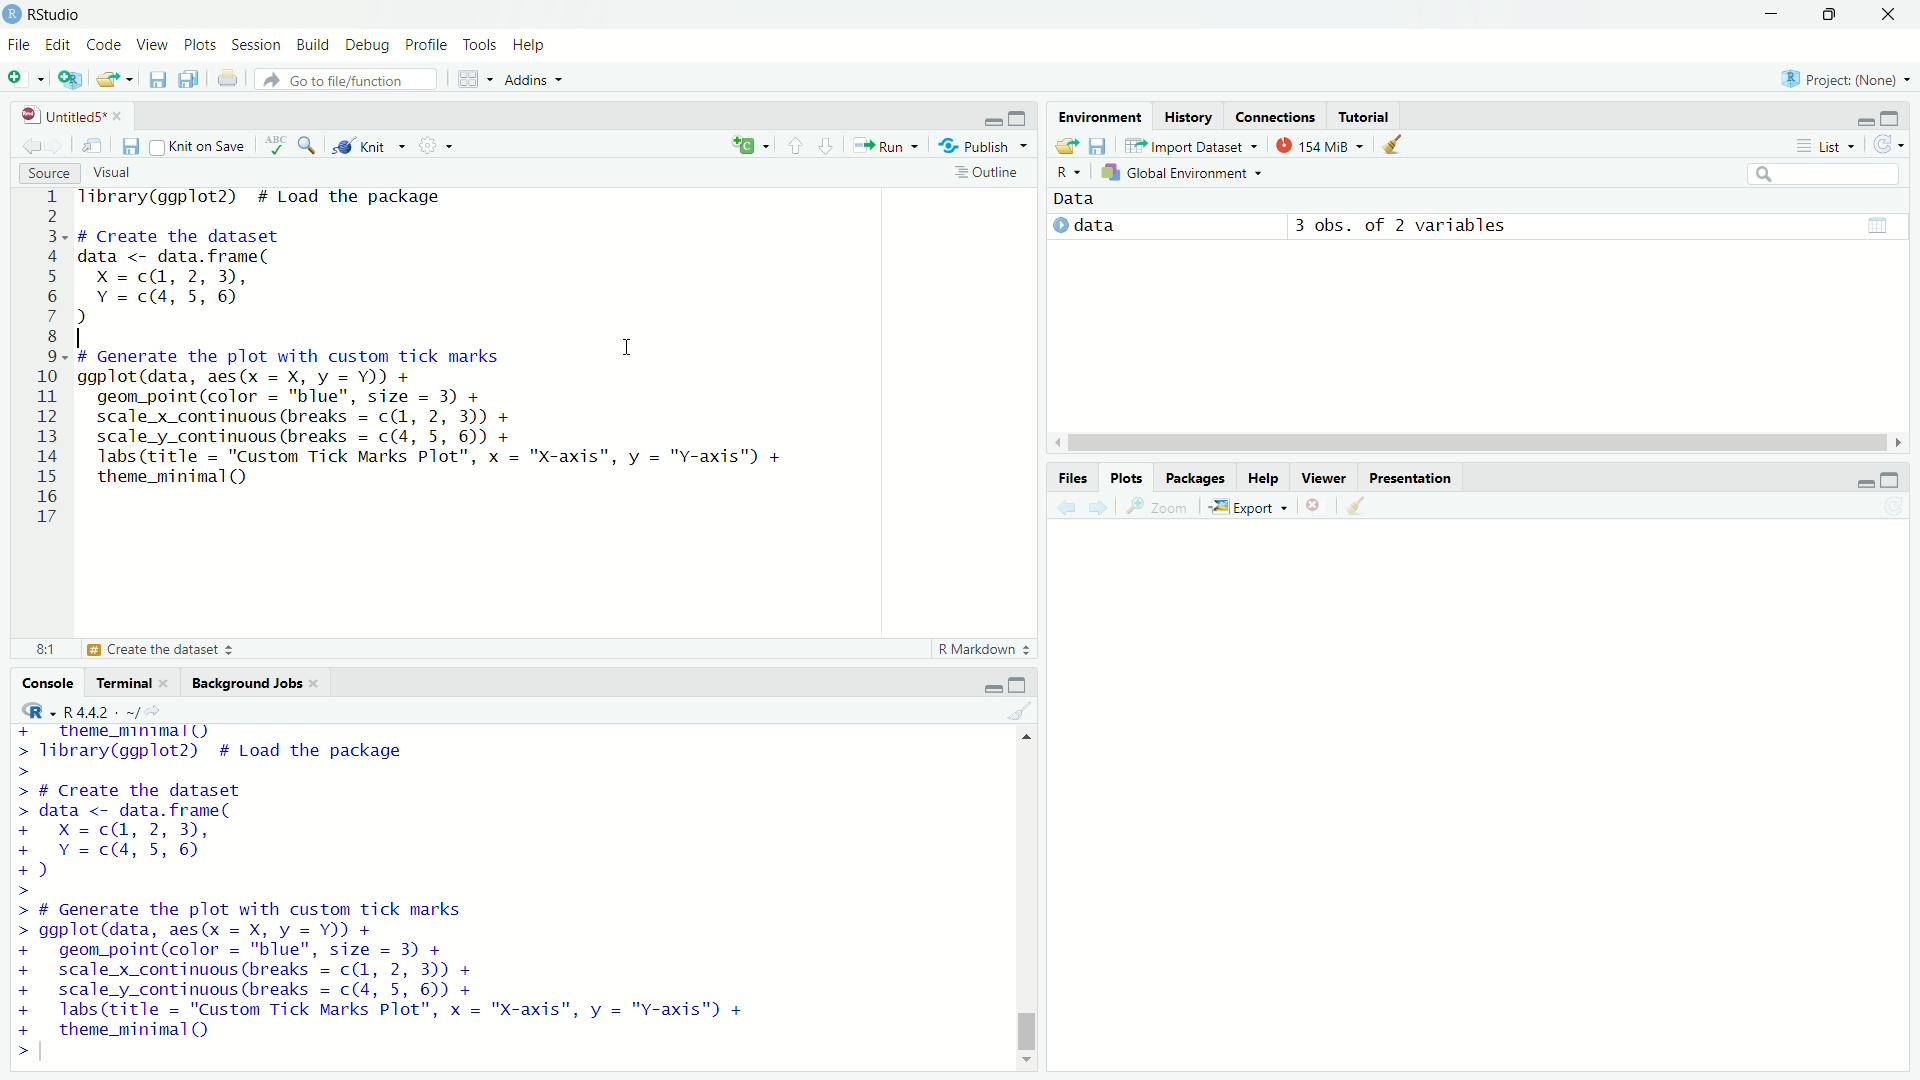 The height and width of the screenshot is (1080, 1920). I want to click on clear objects from the workspace, so click(1402, 147).